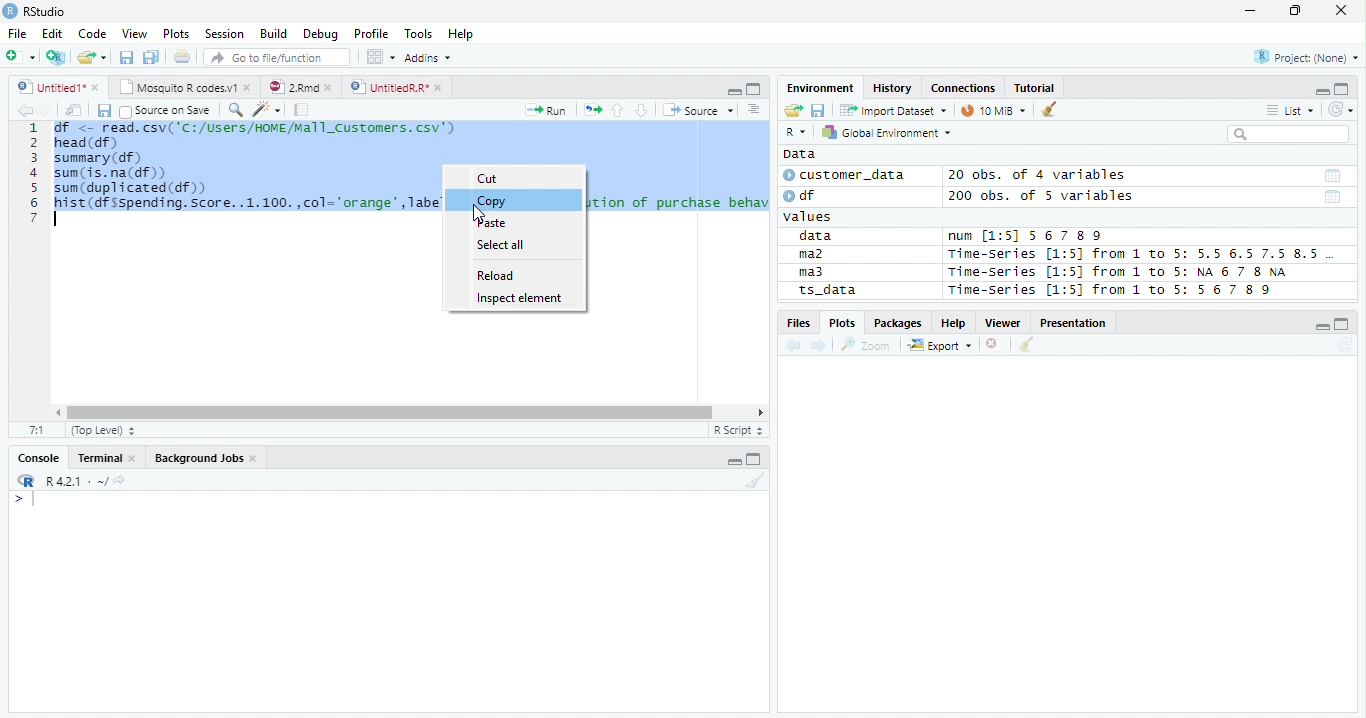  I want to click on New File, so click(21, 56).